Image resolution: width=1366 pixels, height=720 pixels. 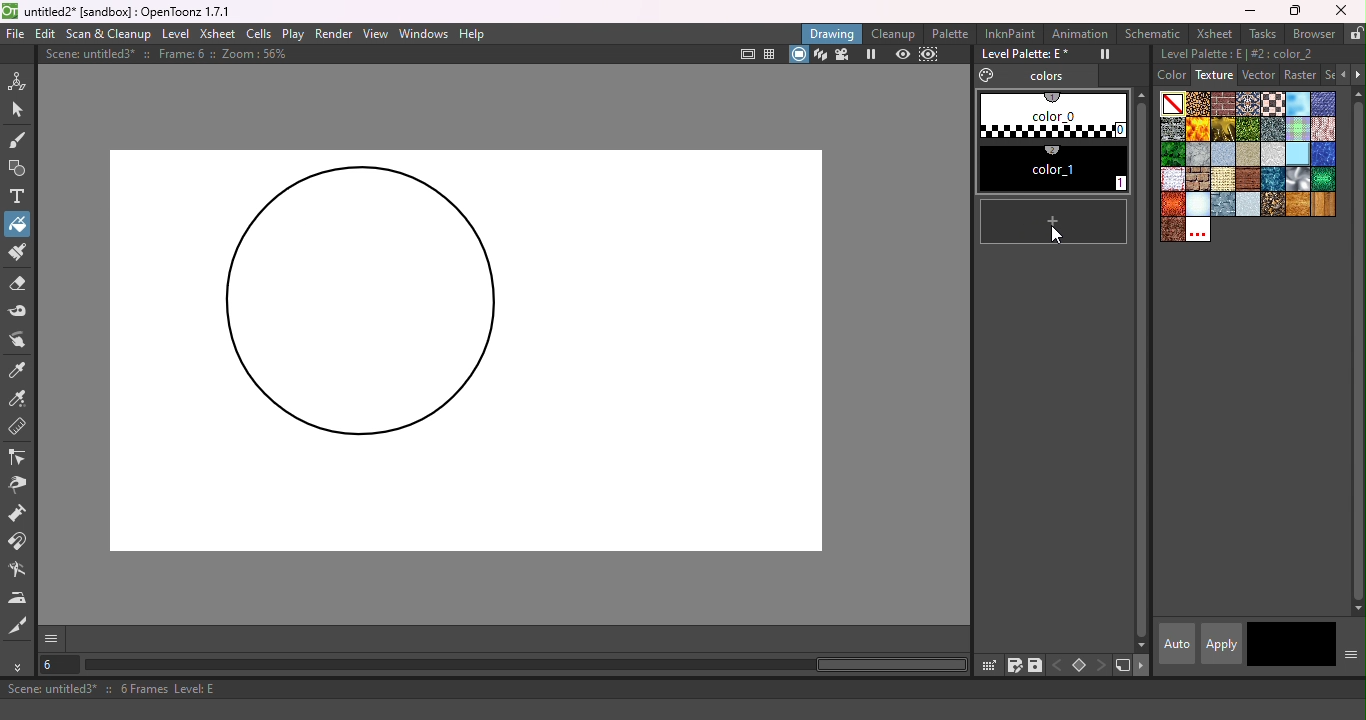 What do you see at coordinates (19, 168) in the screenshot?
I see `Geometric tool` at bounding box center [19, 168].